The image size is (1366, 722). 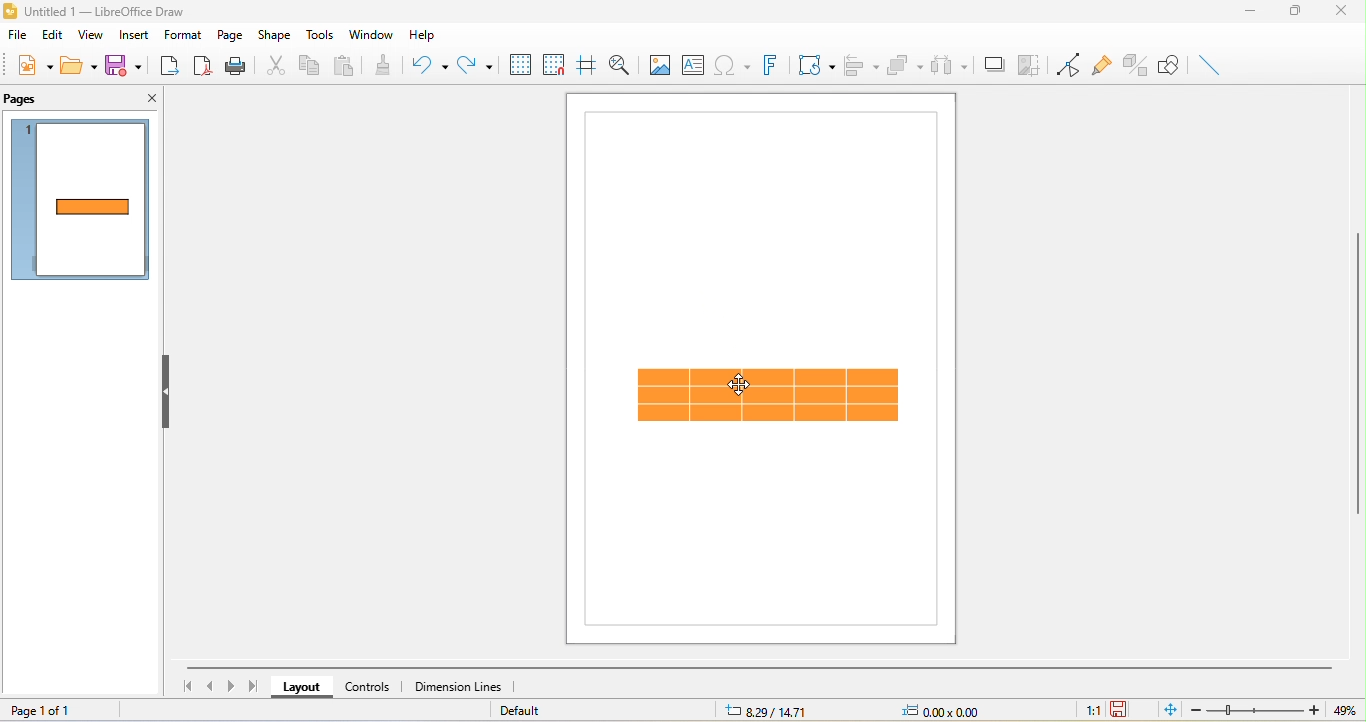 What do you see at coordinates (16, 34) in the screenshot?
I see `file` at bounding box center [16, 34].